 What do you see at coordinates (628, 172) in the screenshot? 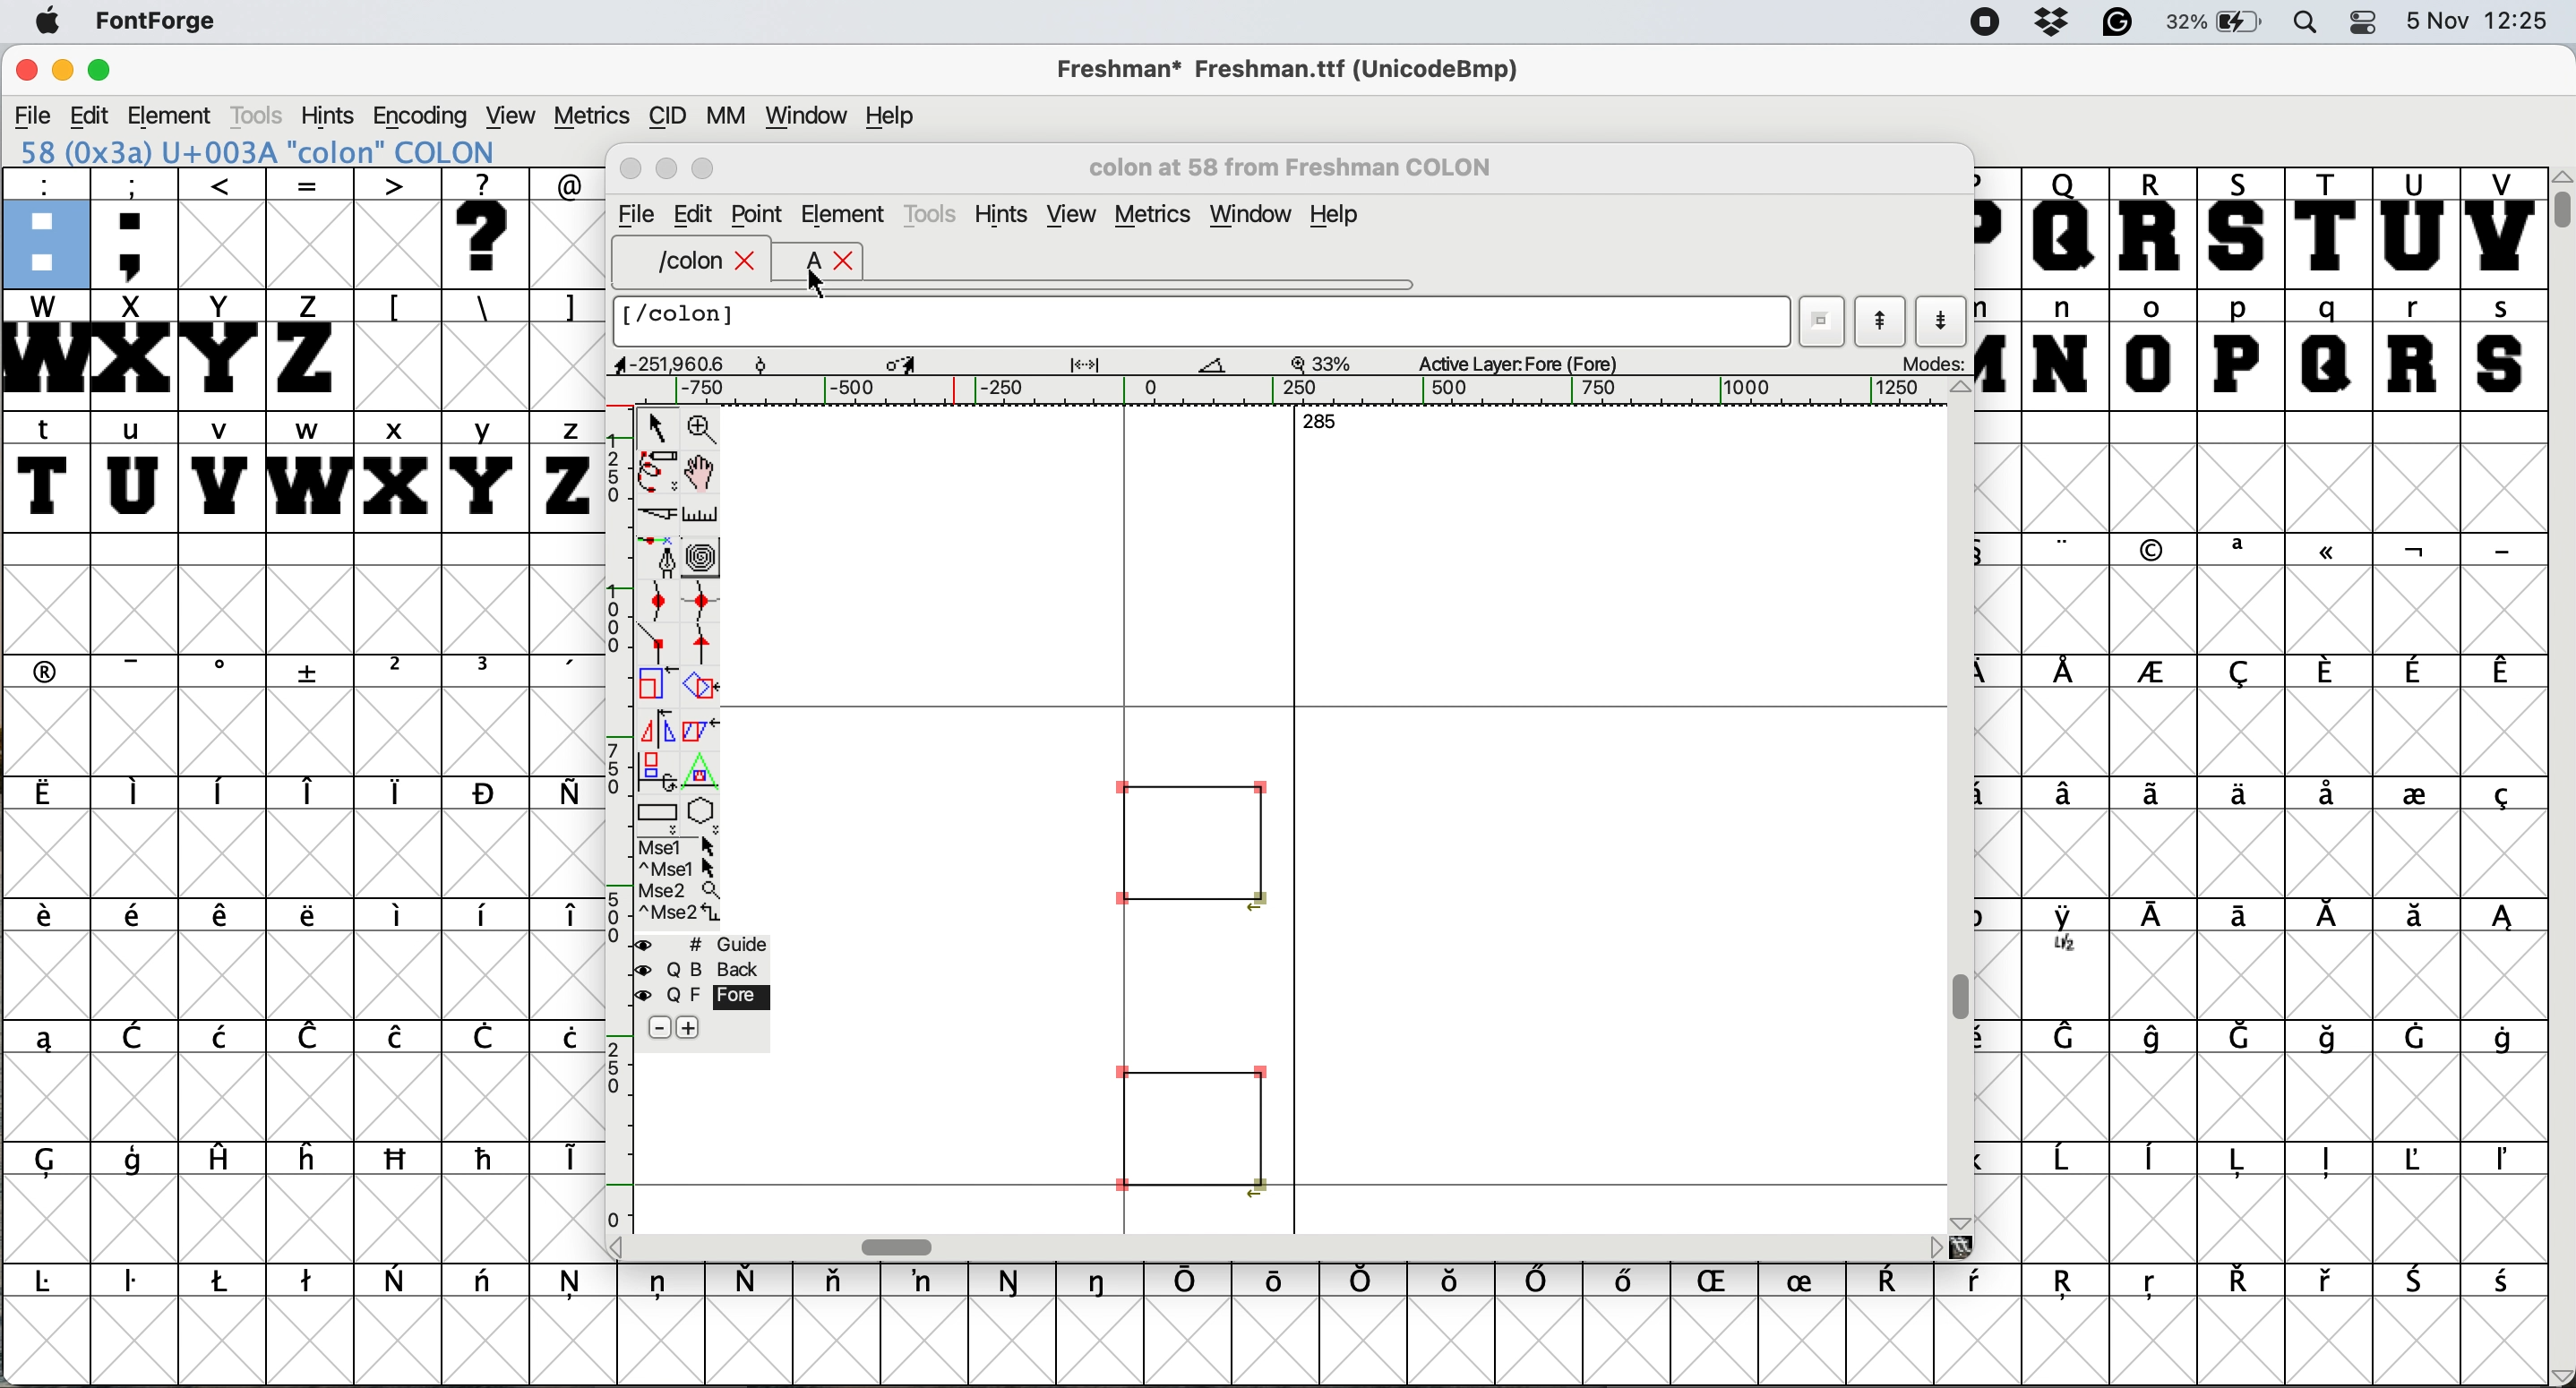
I see `close` at bounding box center [628, 172].